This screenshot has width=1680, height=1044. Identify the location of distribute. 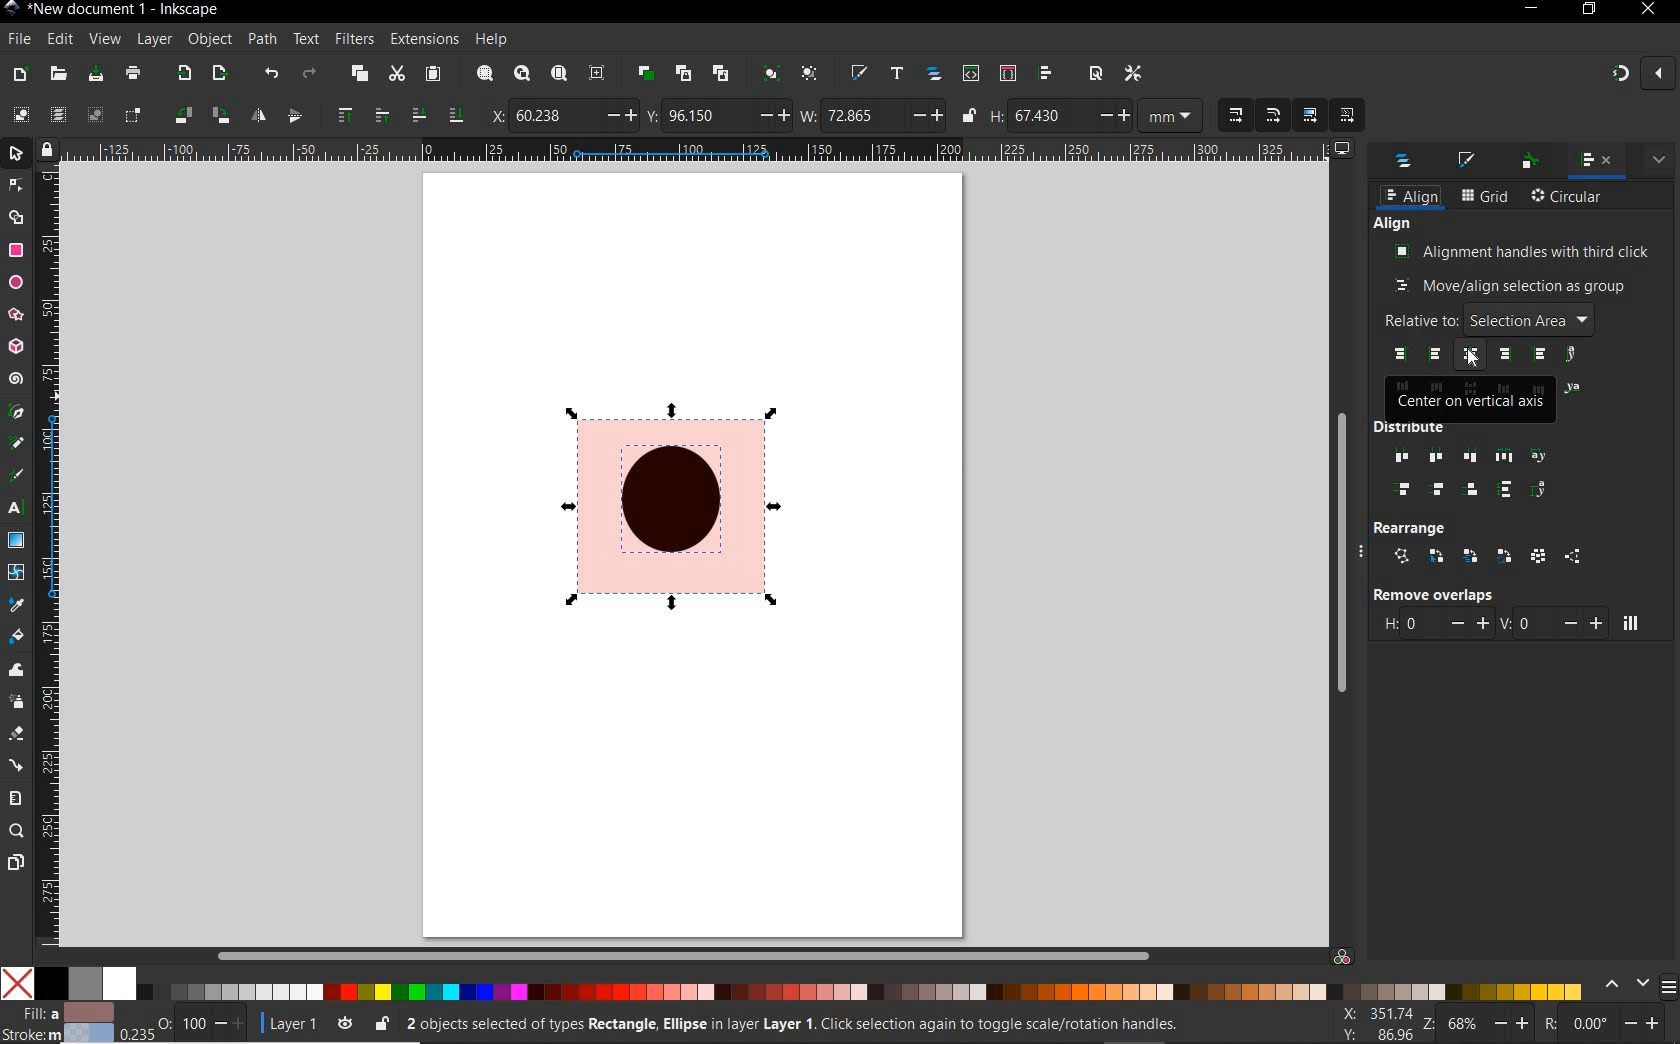
(1459, 429).